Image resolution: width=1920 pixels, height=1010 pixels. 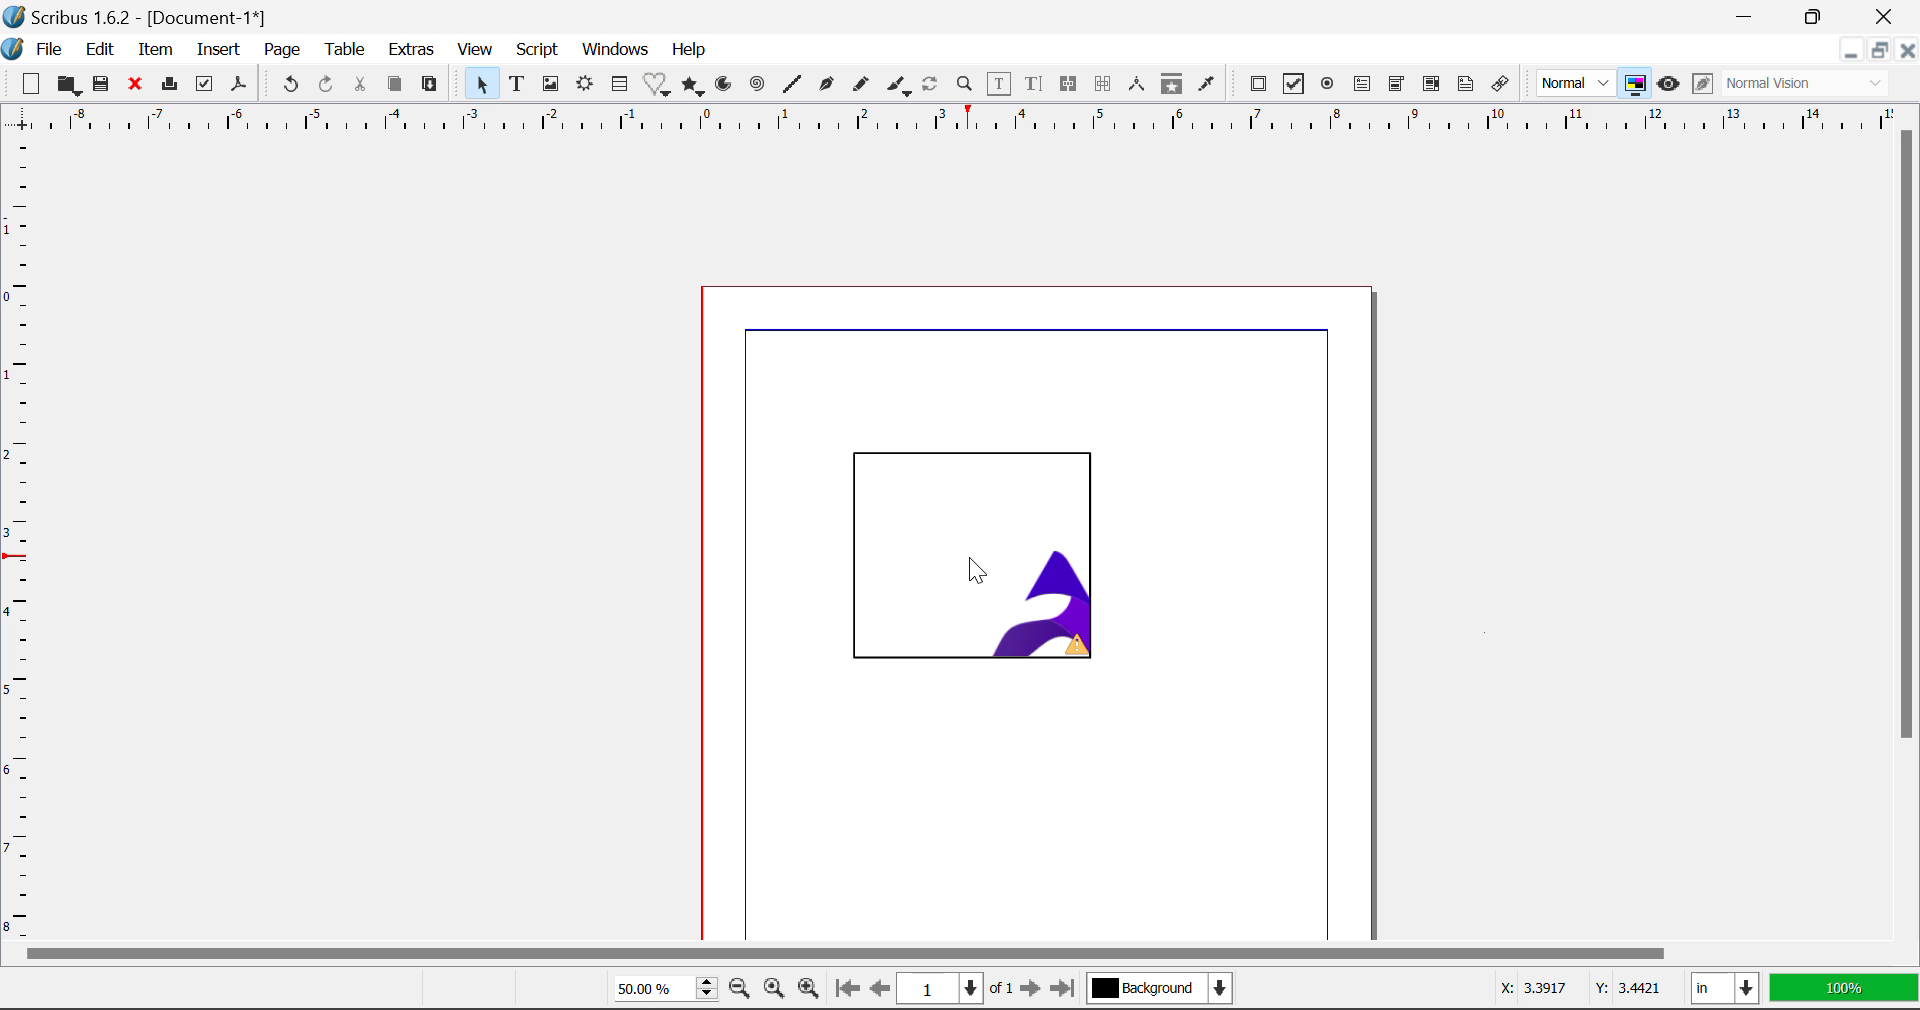 What do you see at coordinates (1885, 17) in the screenshot?
I see `Close` at bounding box center [1885, 17].